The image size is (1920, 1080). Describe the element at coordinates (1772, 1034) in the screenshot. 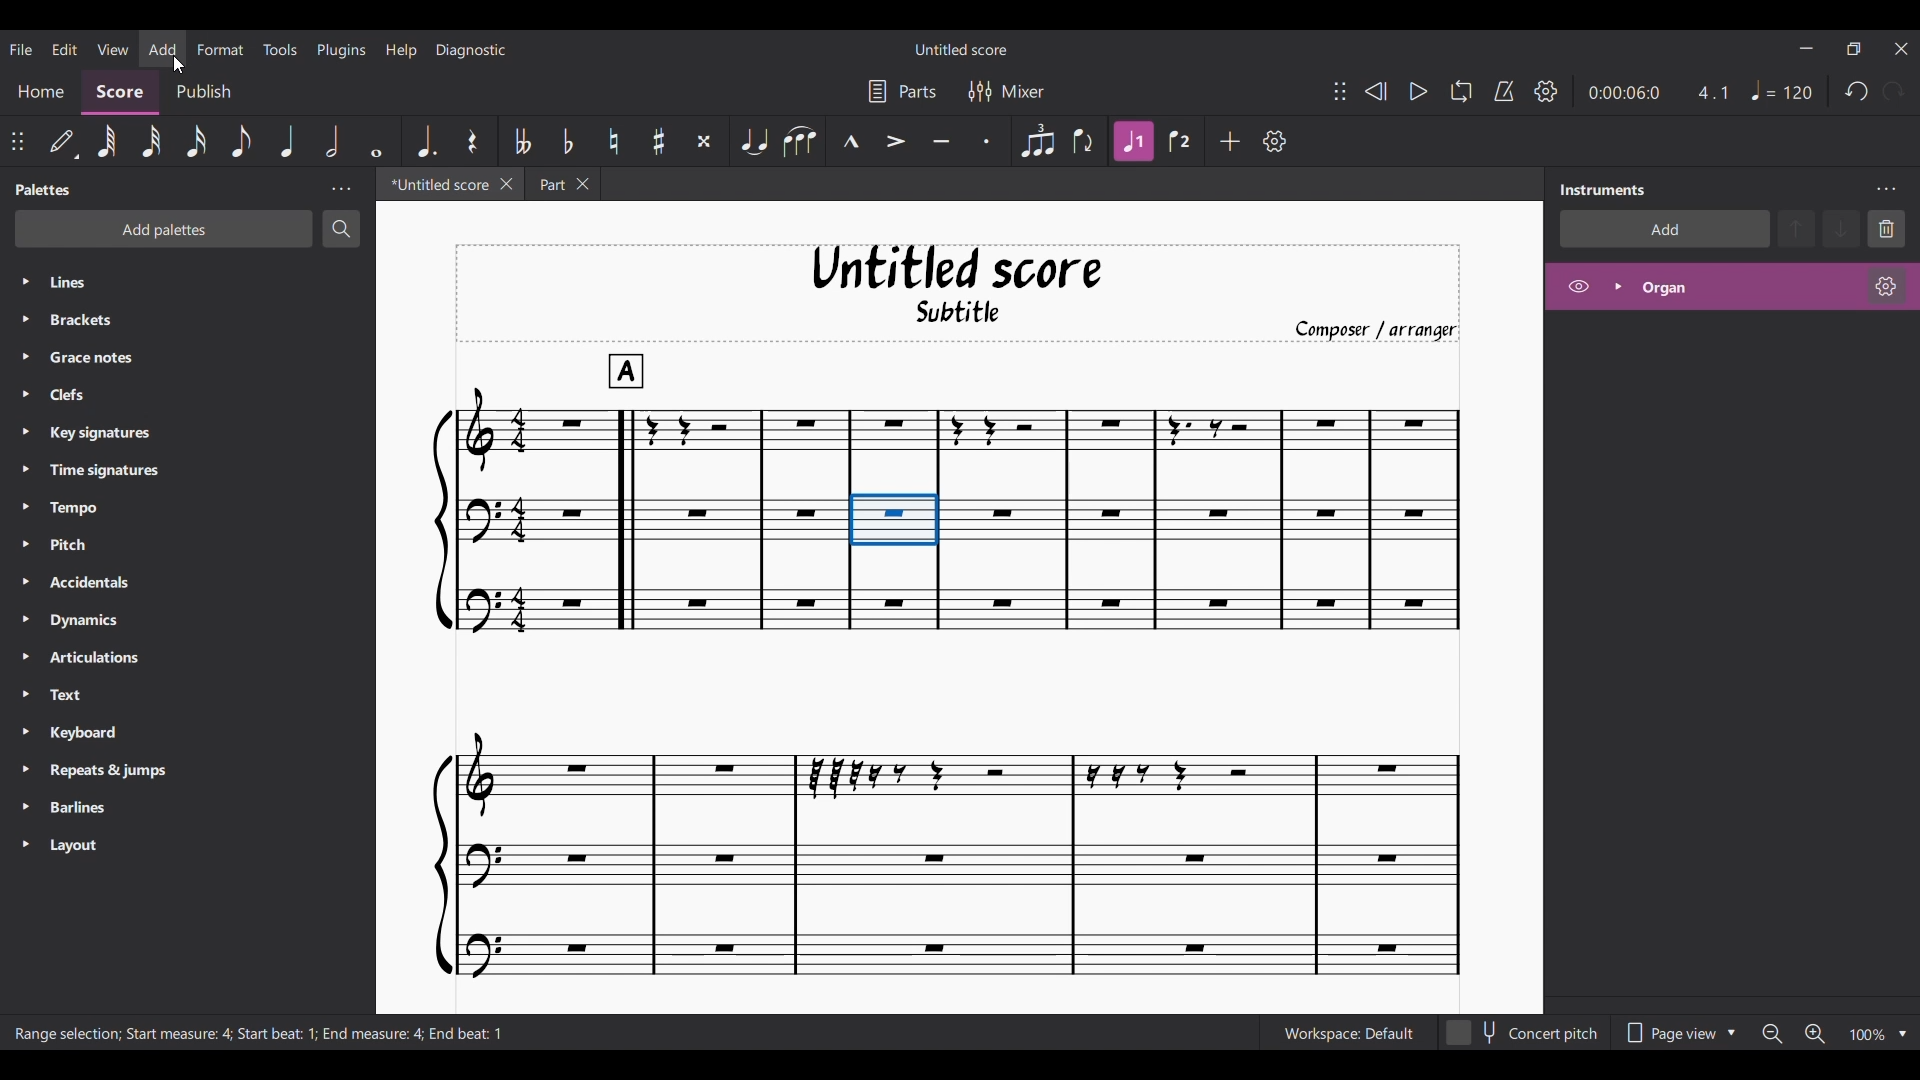

I see `Zoom out` at that location.